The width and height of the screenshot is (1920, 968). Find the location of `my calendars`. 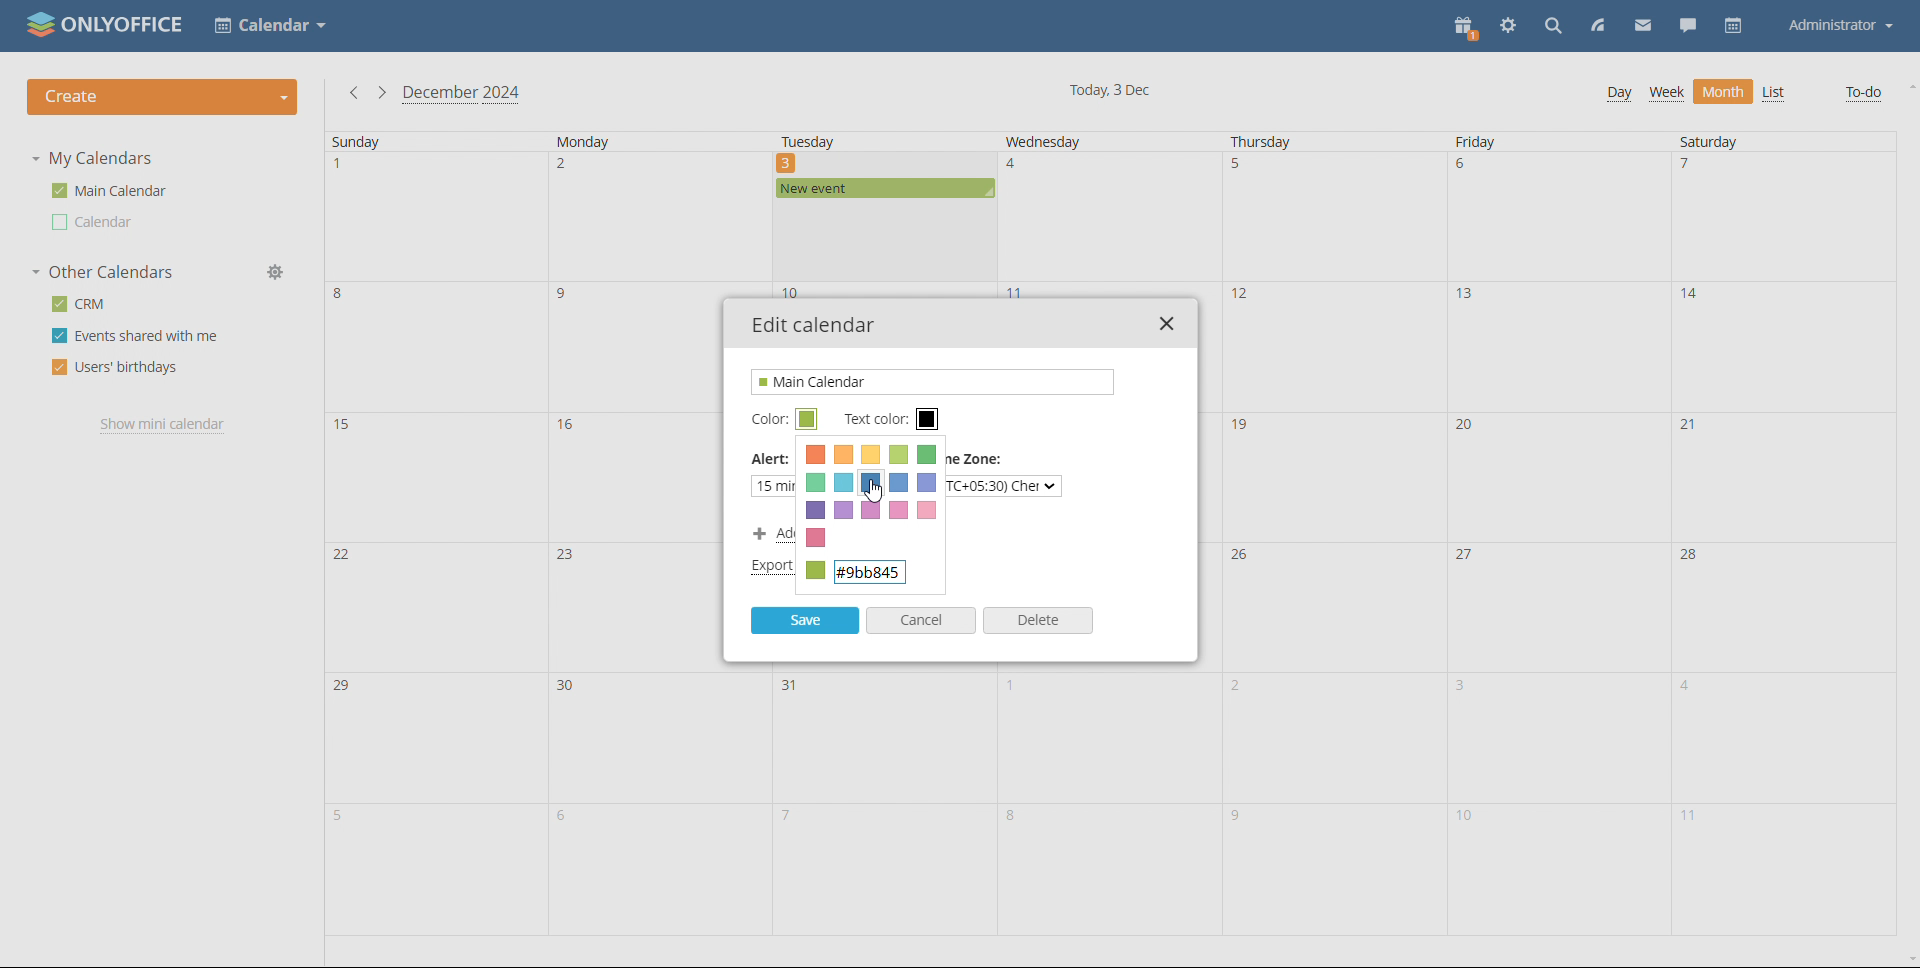

my calendars is located at coordinates (92, 158).